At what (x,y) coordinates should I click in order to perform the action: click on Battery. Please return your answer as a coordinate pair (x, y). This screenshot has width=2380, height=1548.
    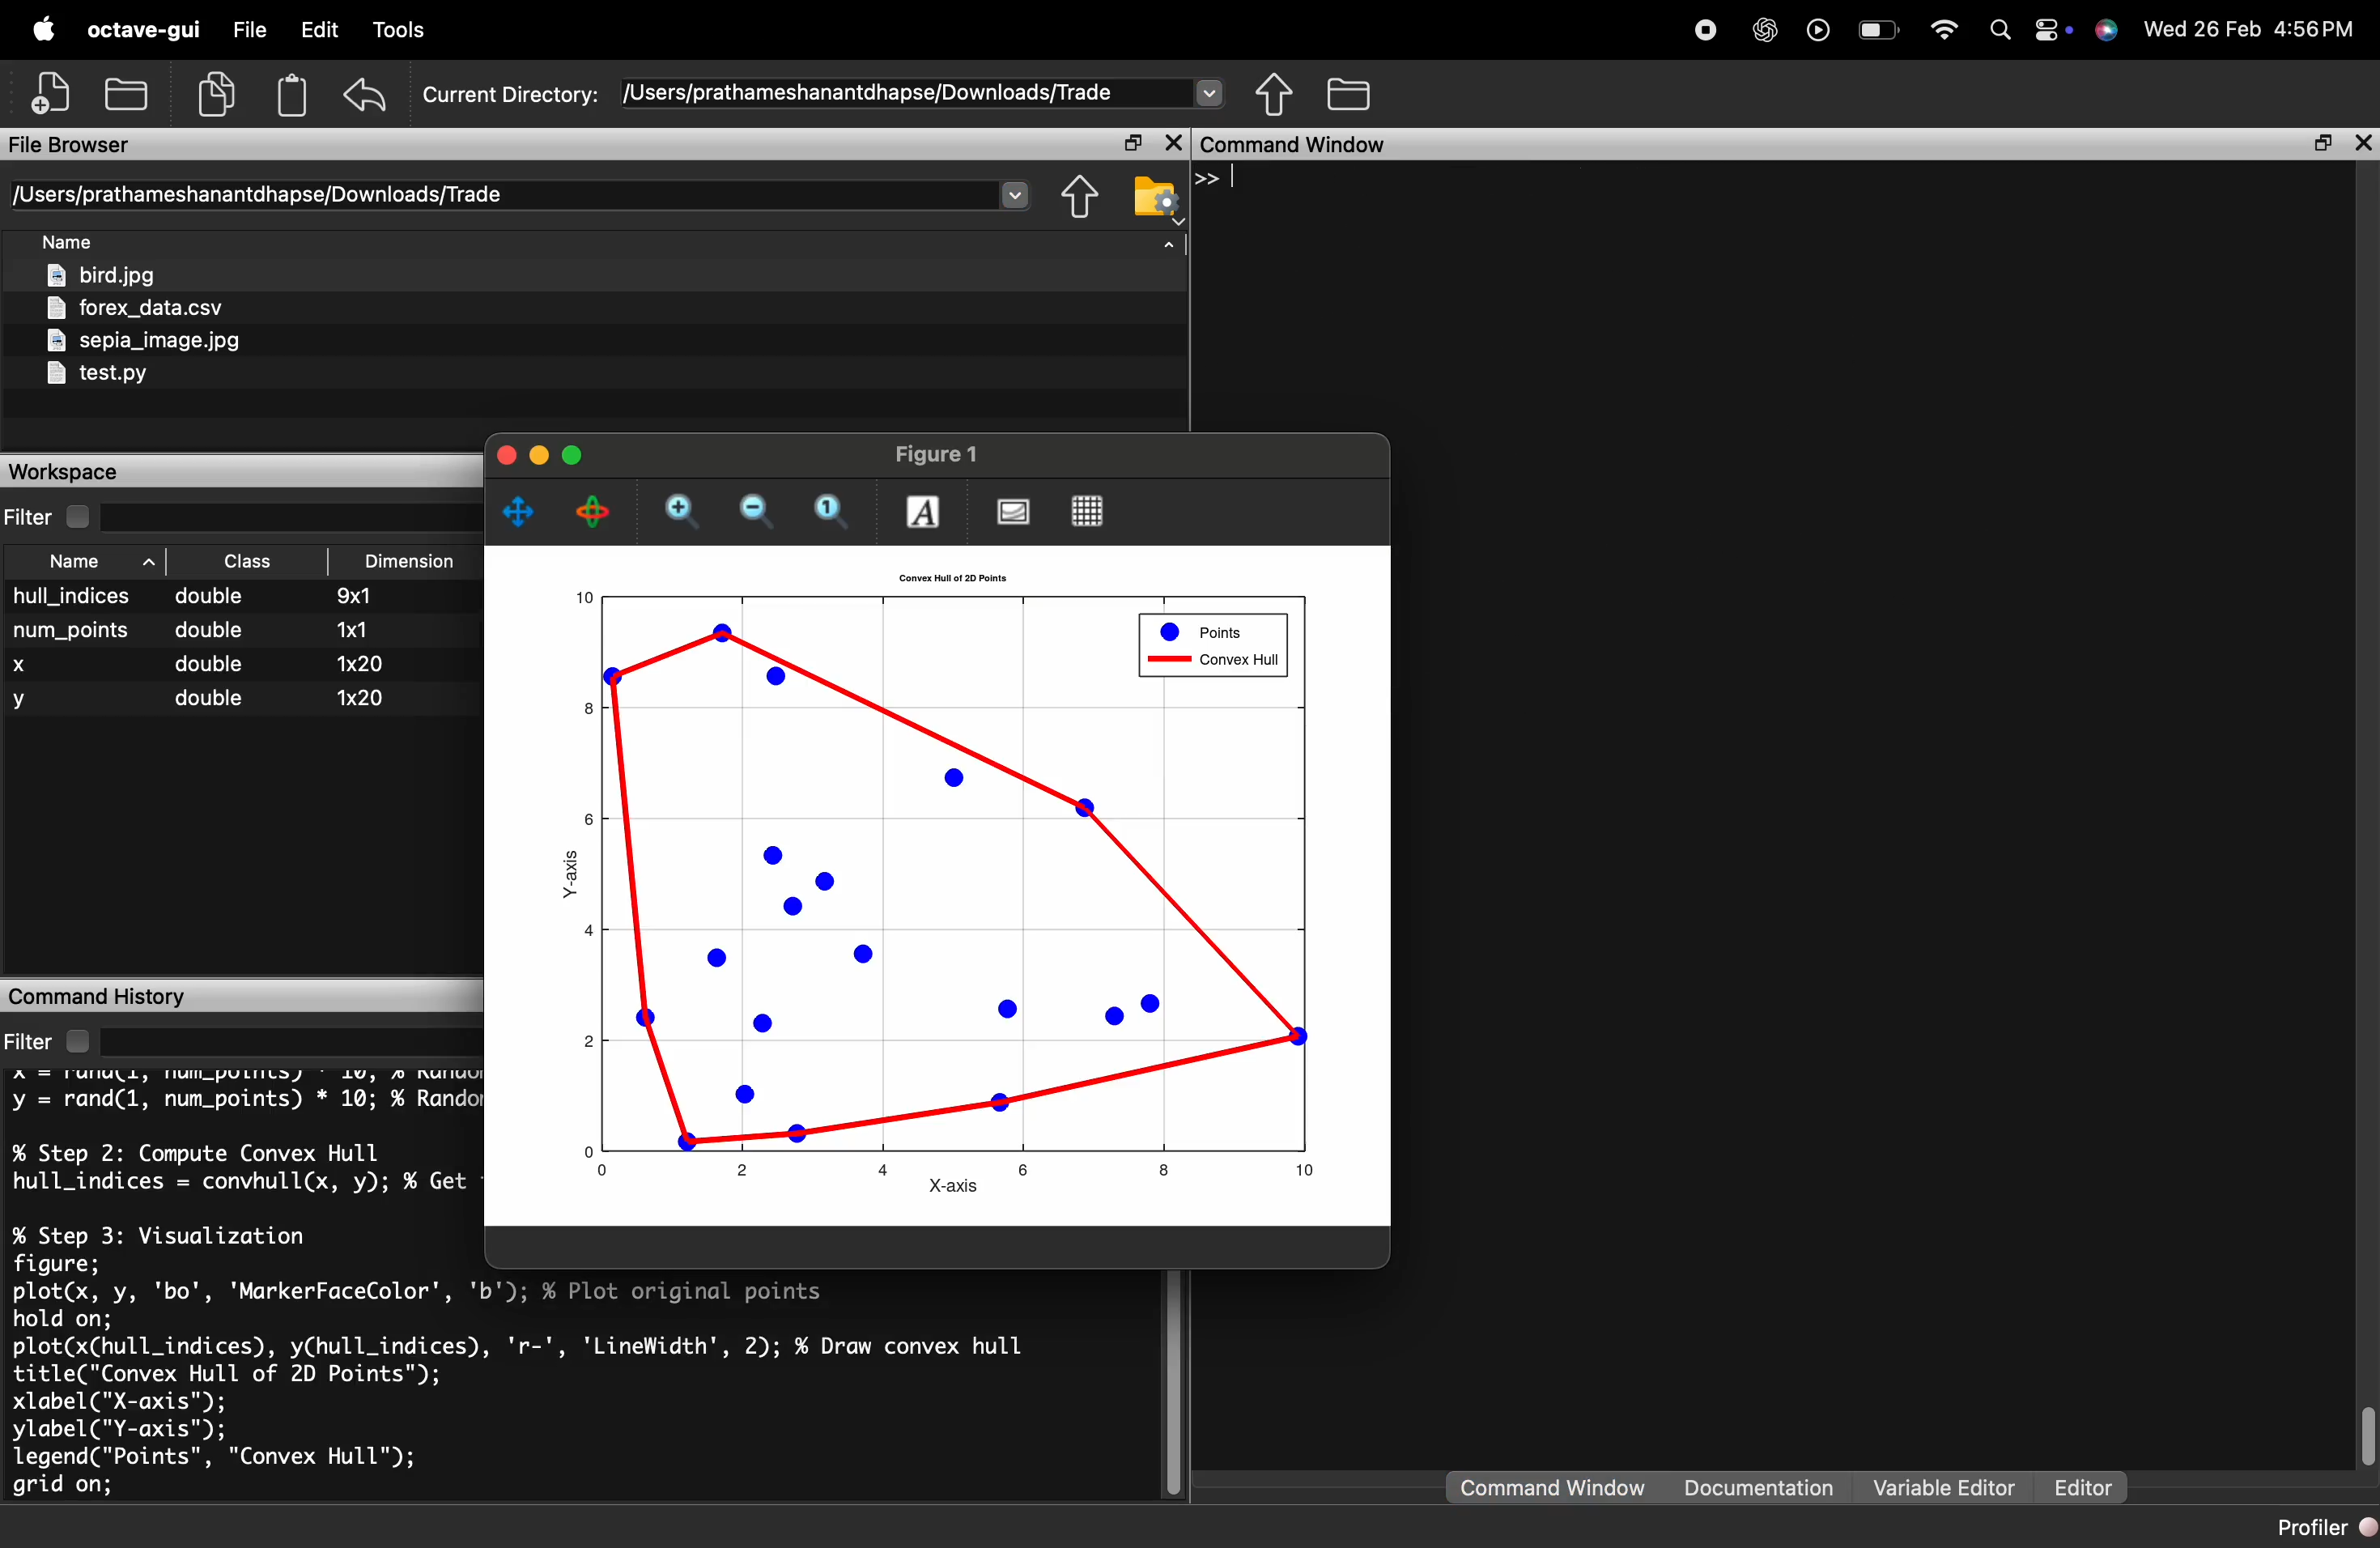
    Looking at the image, I should click on (1881, 32).